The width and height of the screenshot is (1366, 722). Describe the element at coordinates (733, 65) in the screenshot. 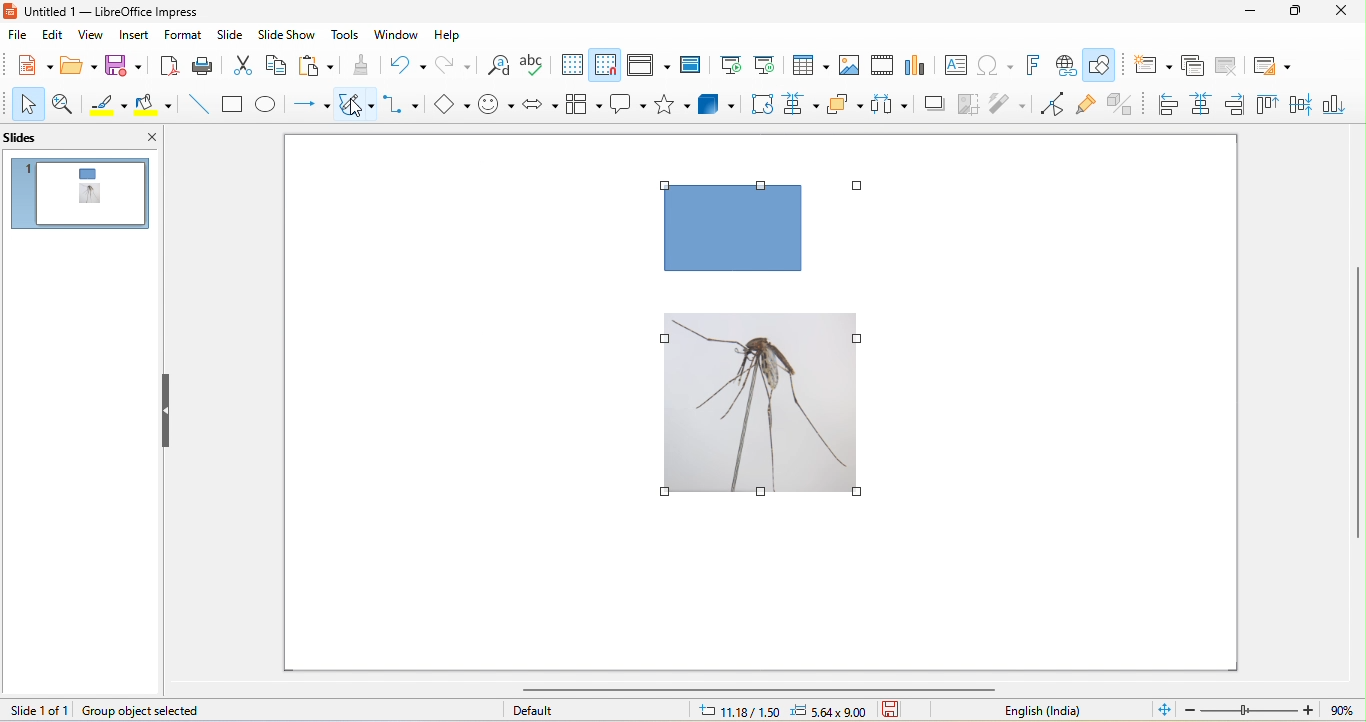

I see `start from first slide` at that location.